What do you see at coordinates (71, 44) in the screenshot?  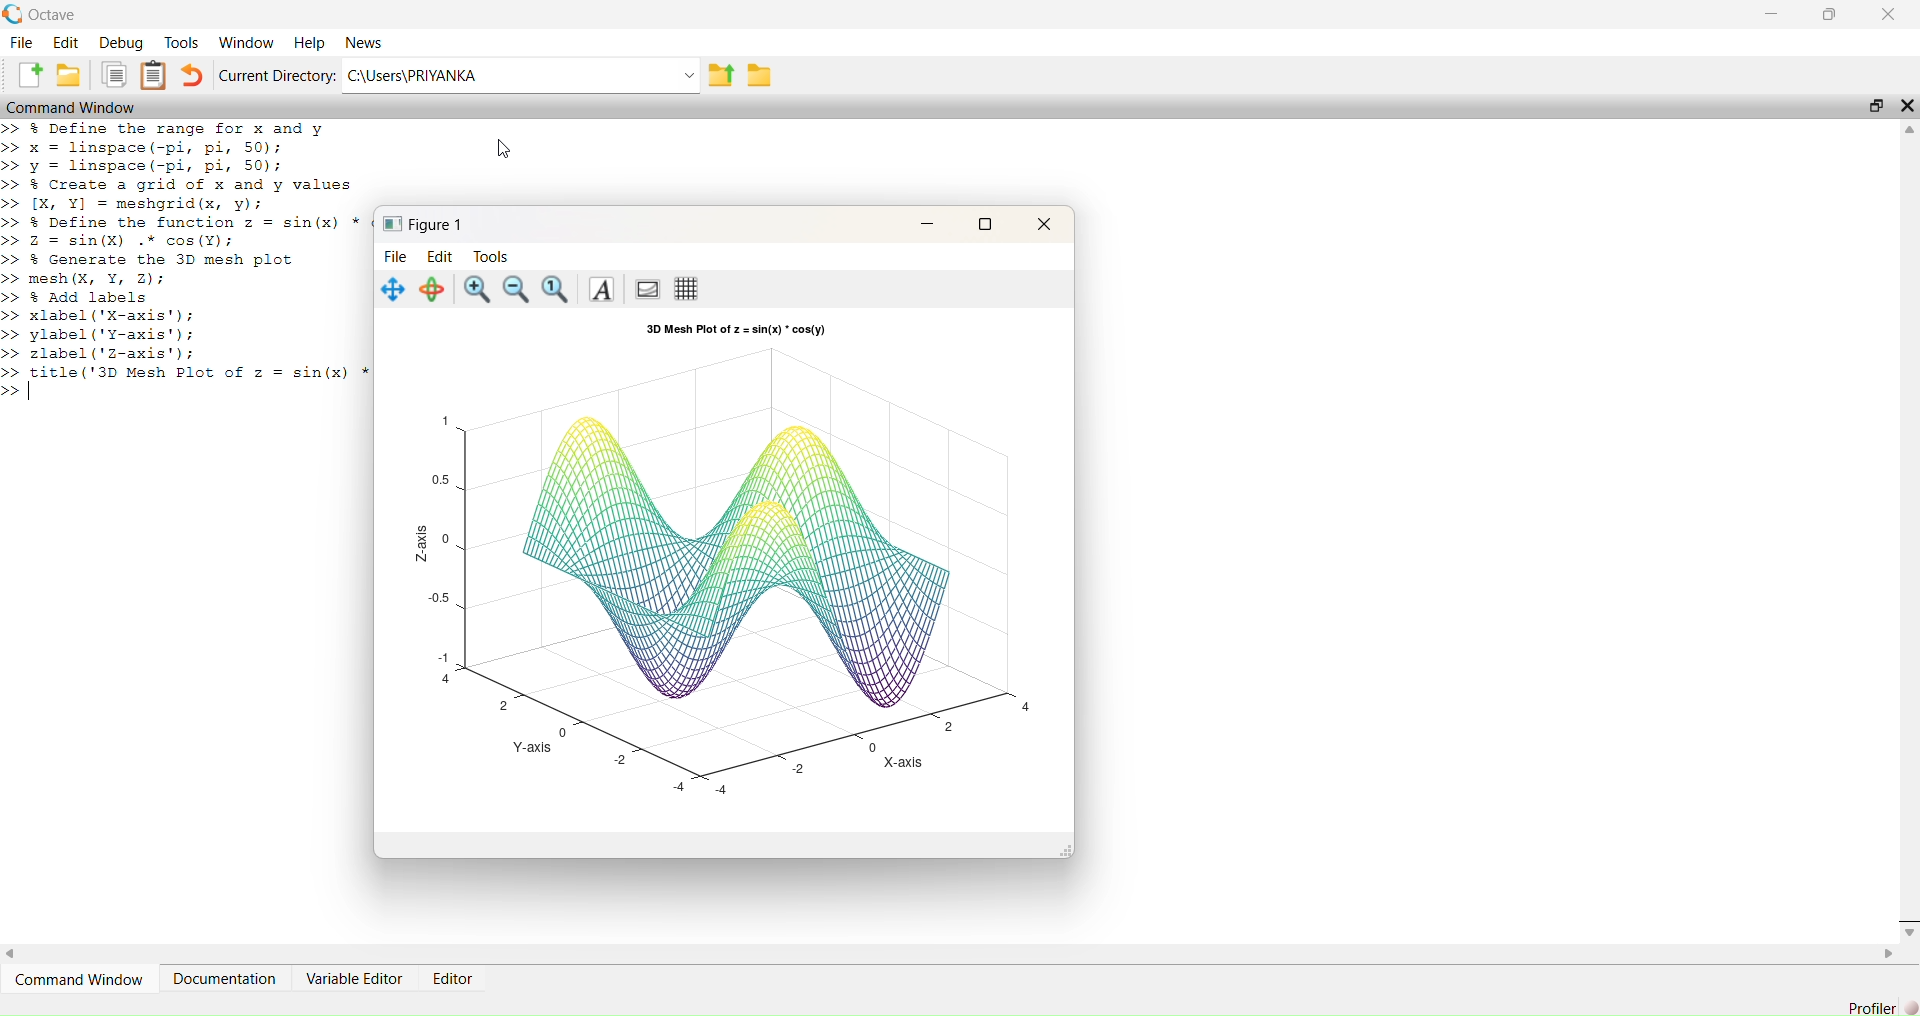 I see `Edit` at bounding box center [71, 44].